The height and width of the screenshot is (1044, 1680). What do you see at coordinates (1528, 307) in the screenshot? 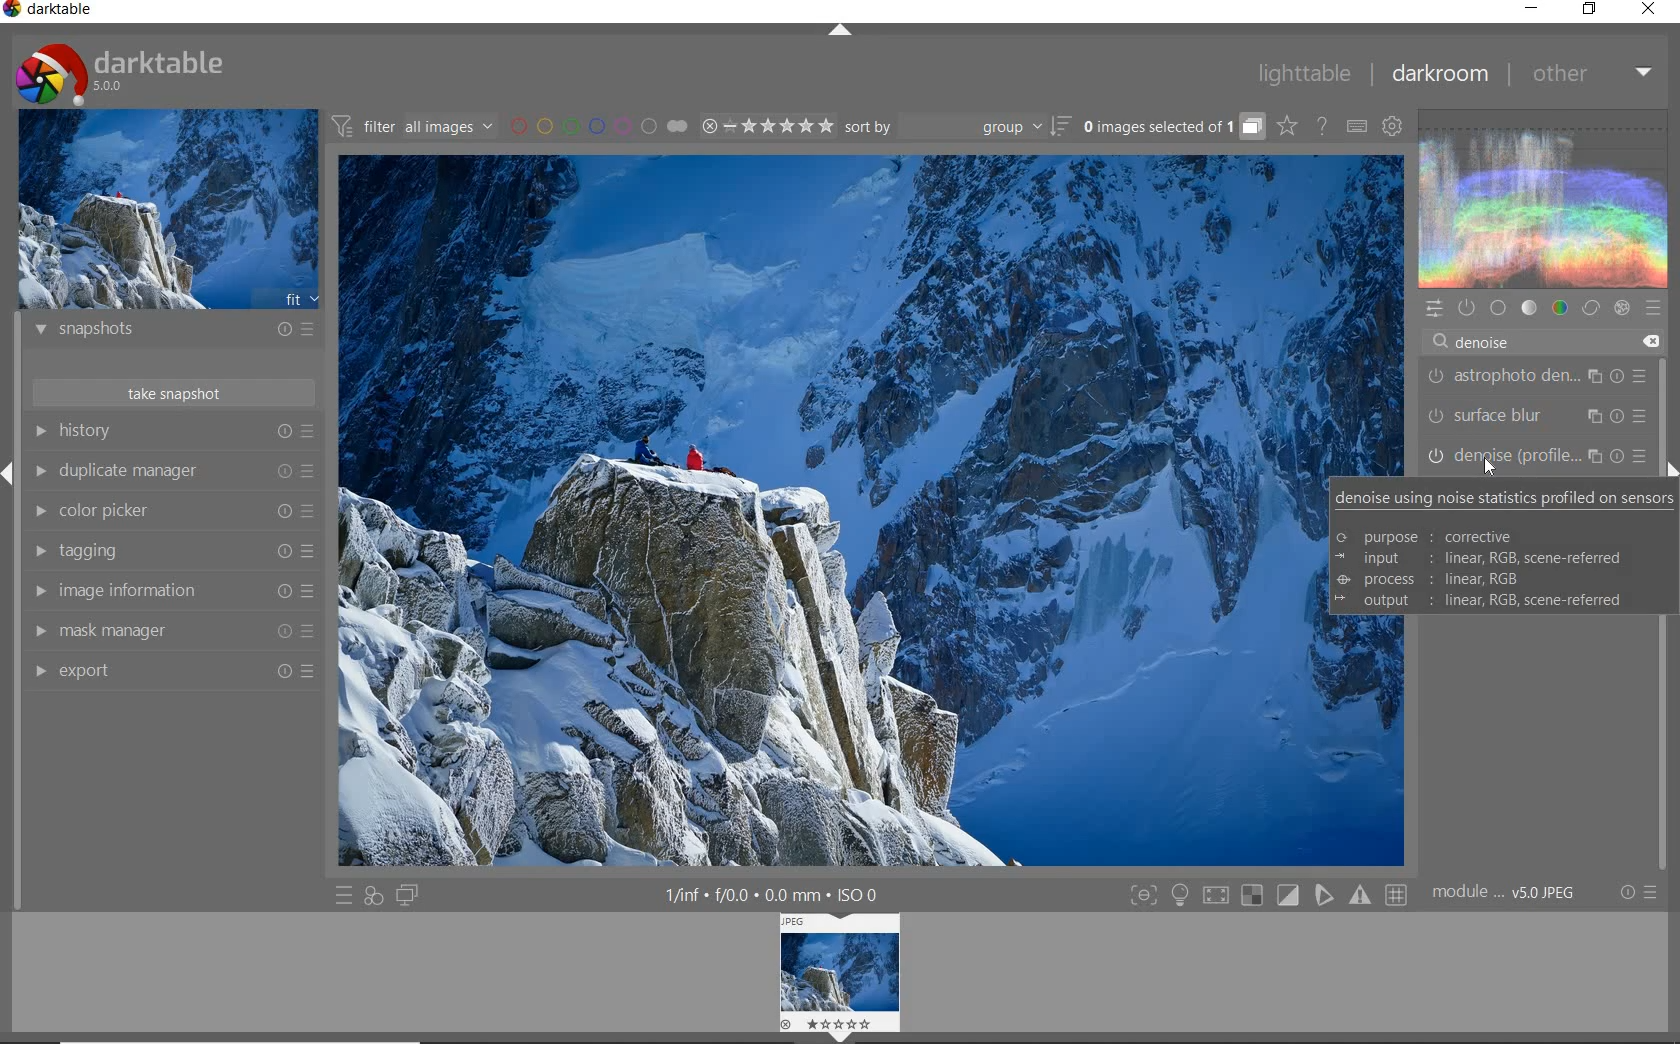
I see `tone` at bounding box center [1528, 307].